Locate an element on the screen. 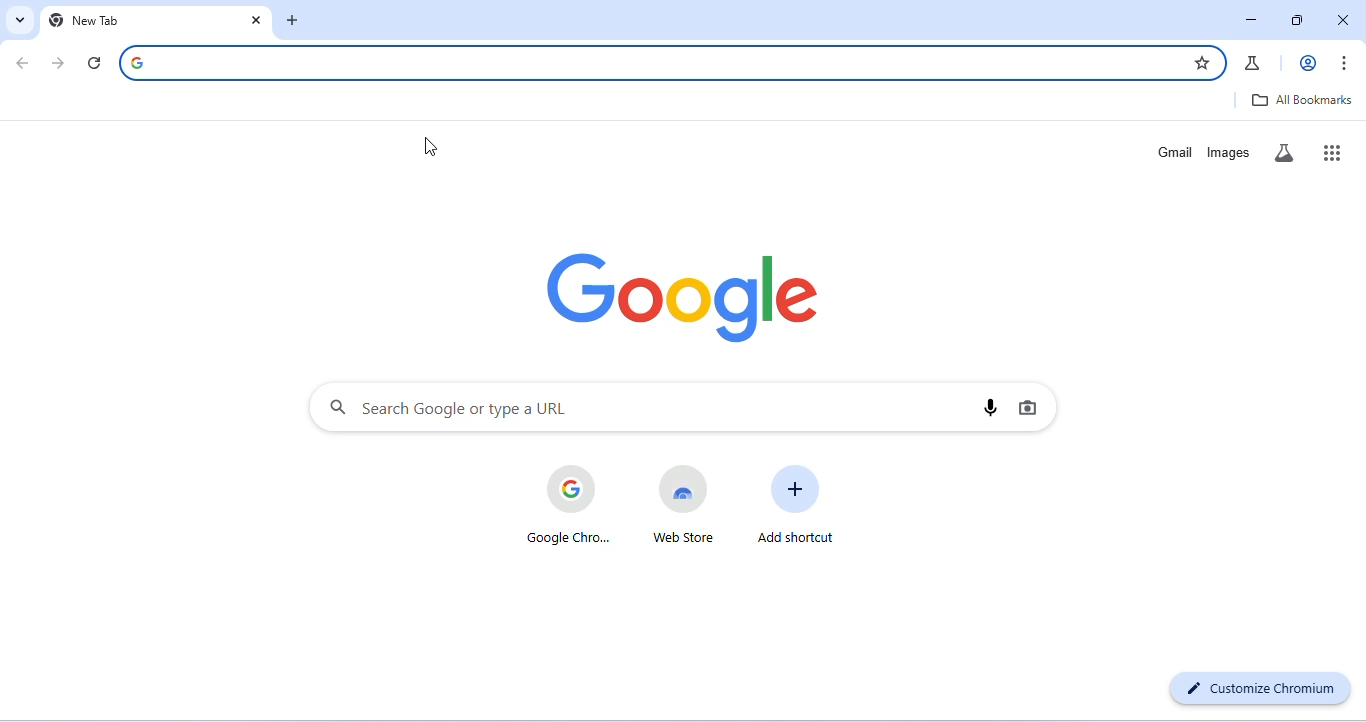  customize or control chromium is located at coordinates (1346, 62).